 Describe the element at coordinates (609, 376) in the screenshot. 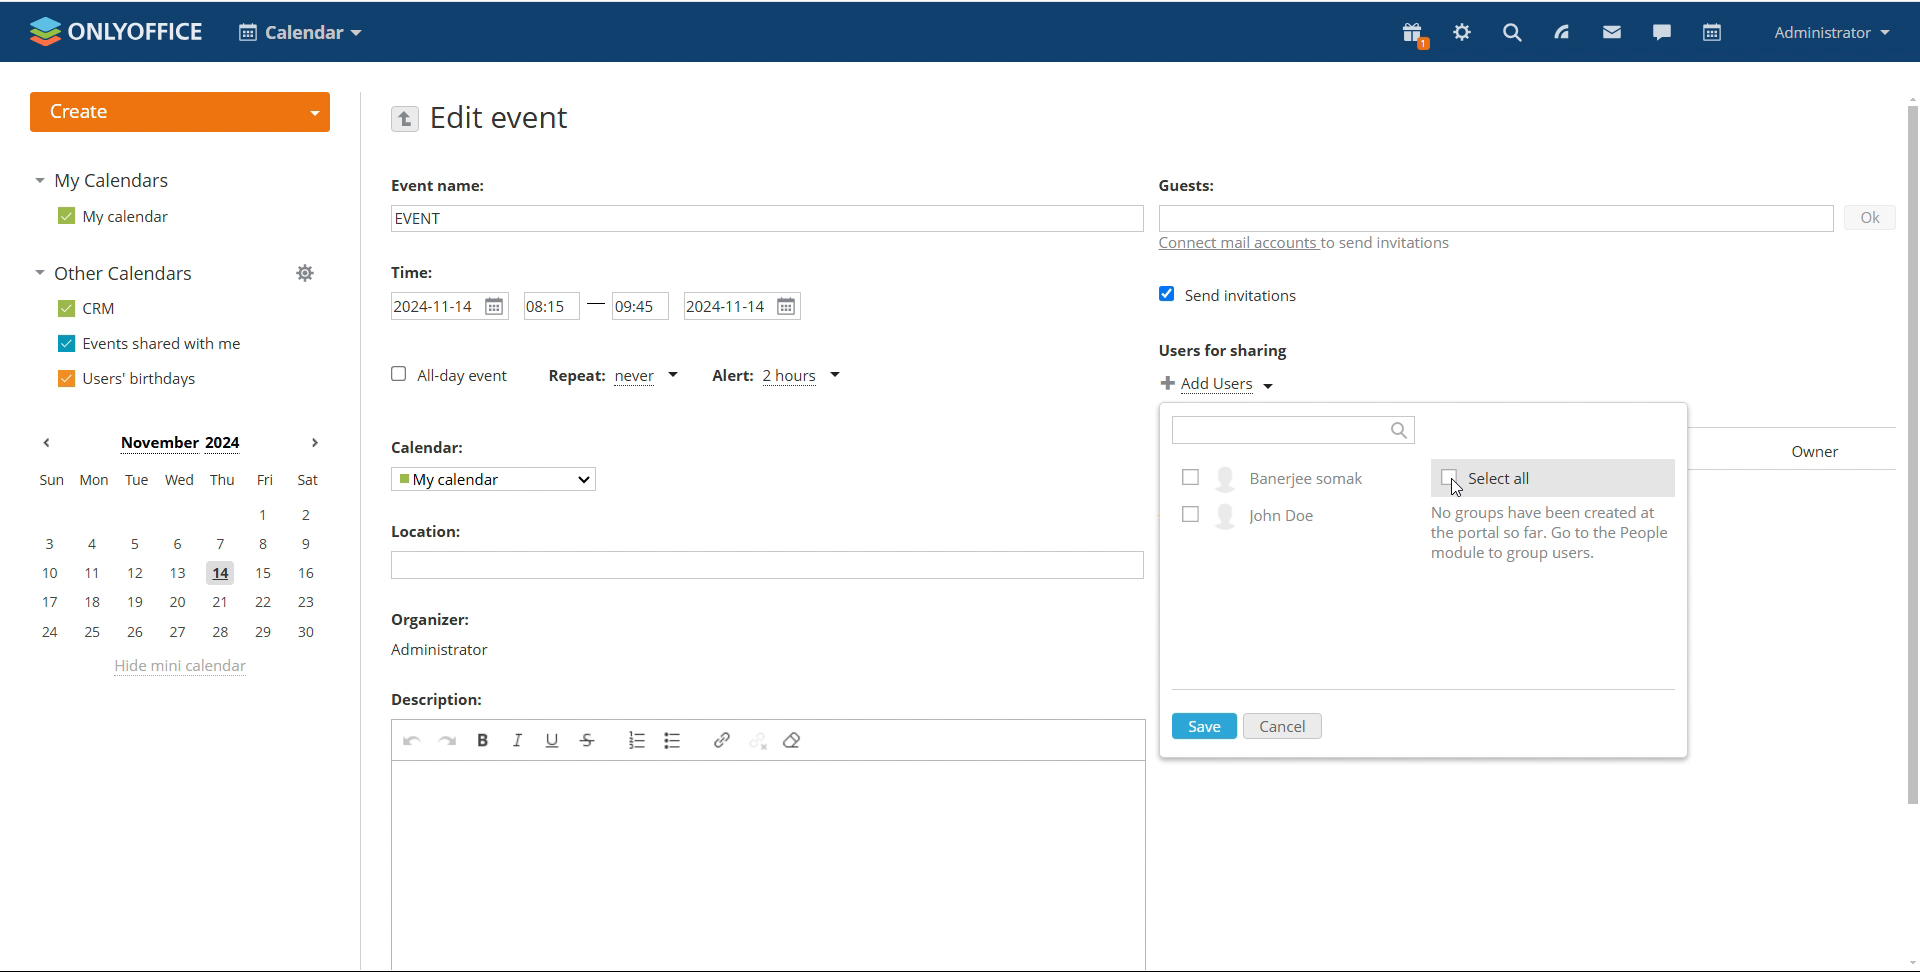

I see `event repetition` at that location.